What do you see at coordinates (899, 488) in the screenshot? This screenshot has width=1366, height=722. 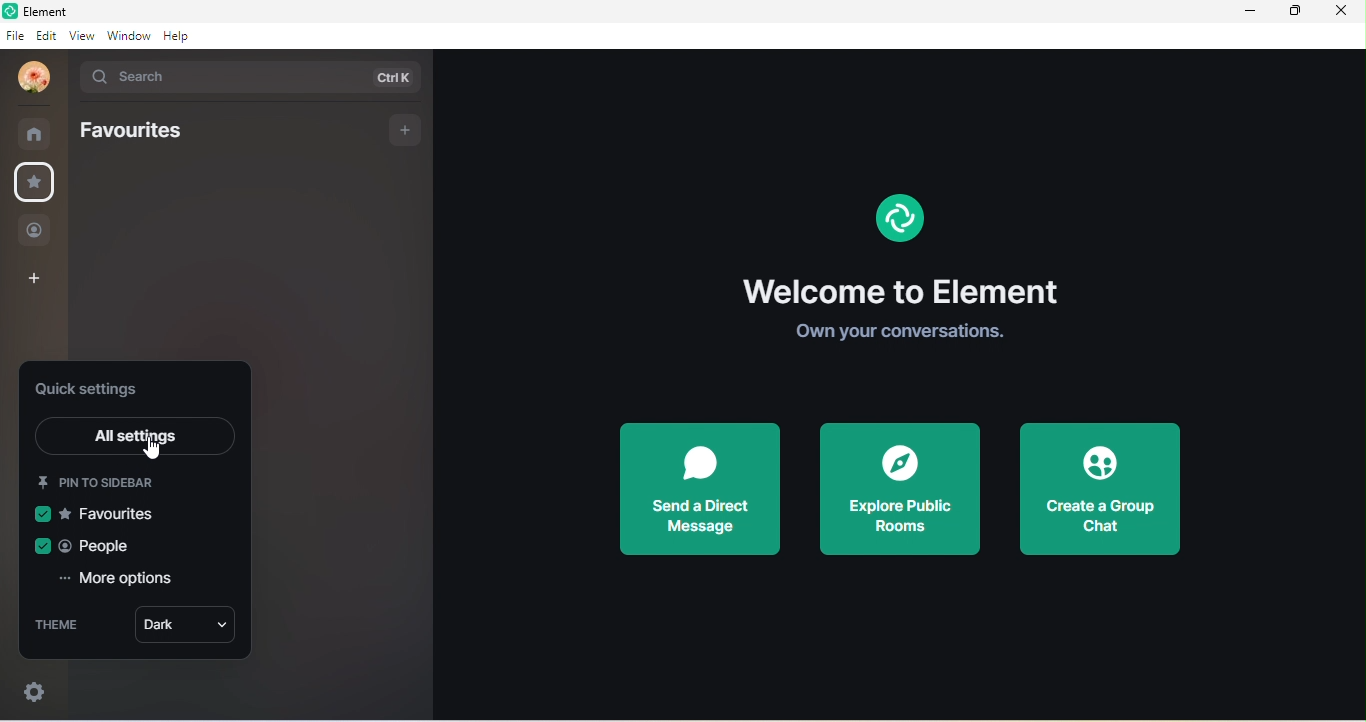 I see `explore public rooms` at bounding box center [899, 488].